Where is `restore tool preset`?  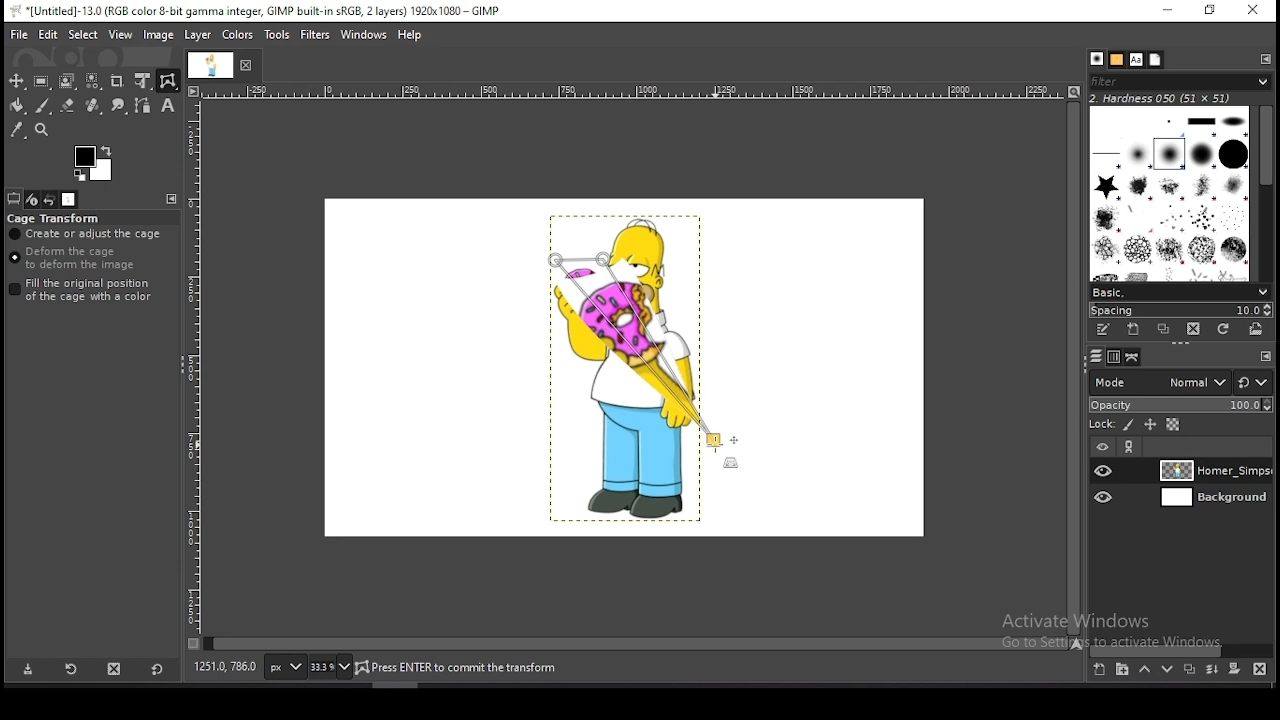 restore tool preset is located at coordinates (72, 670).